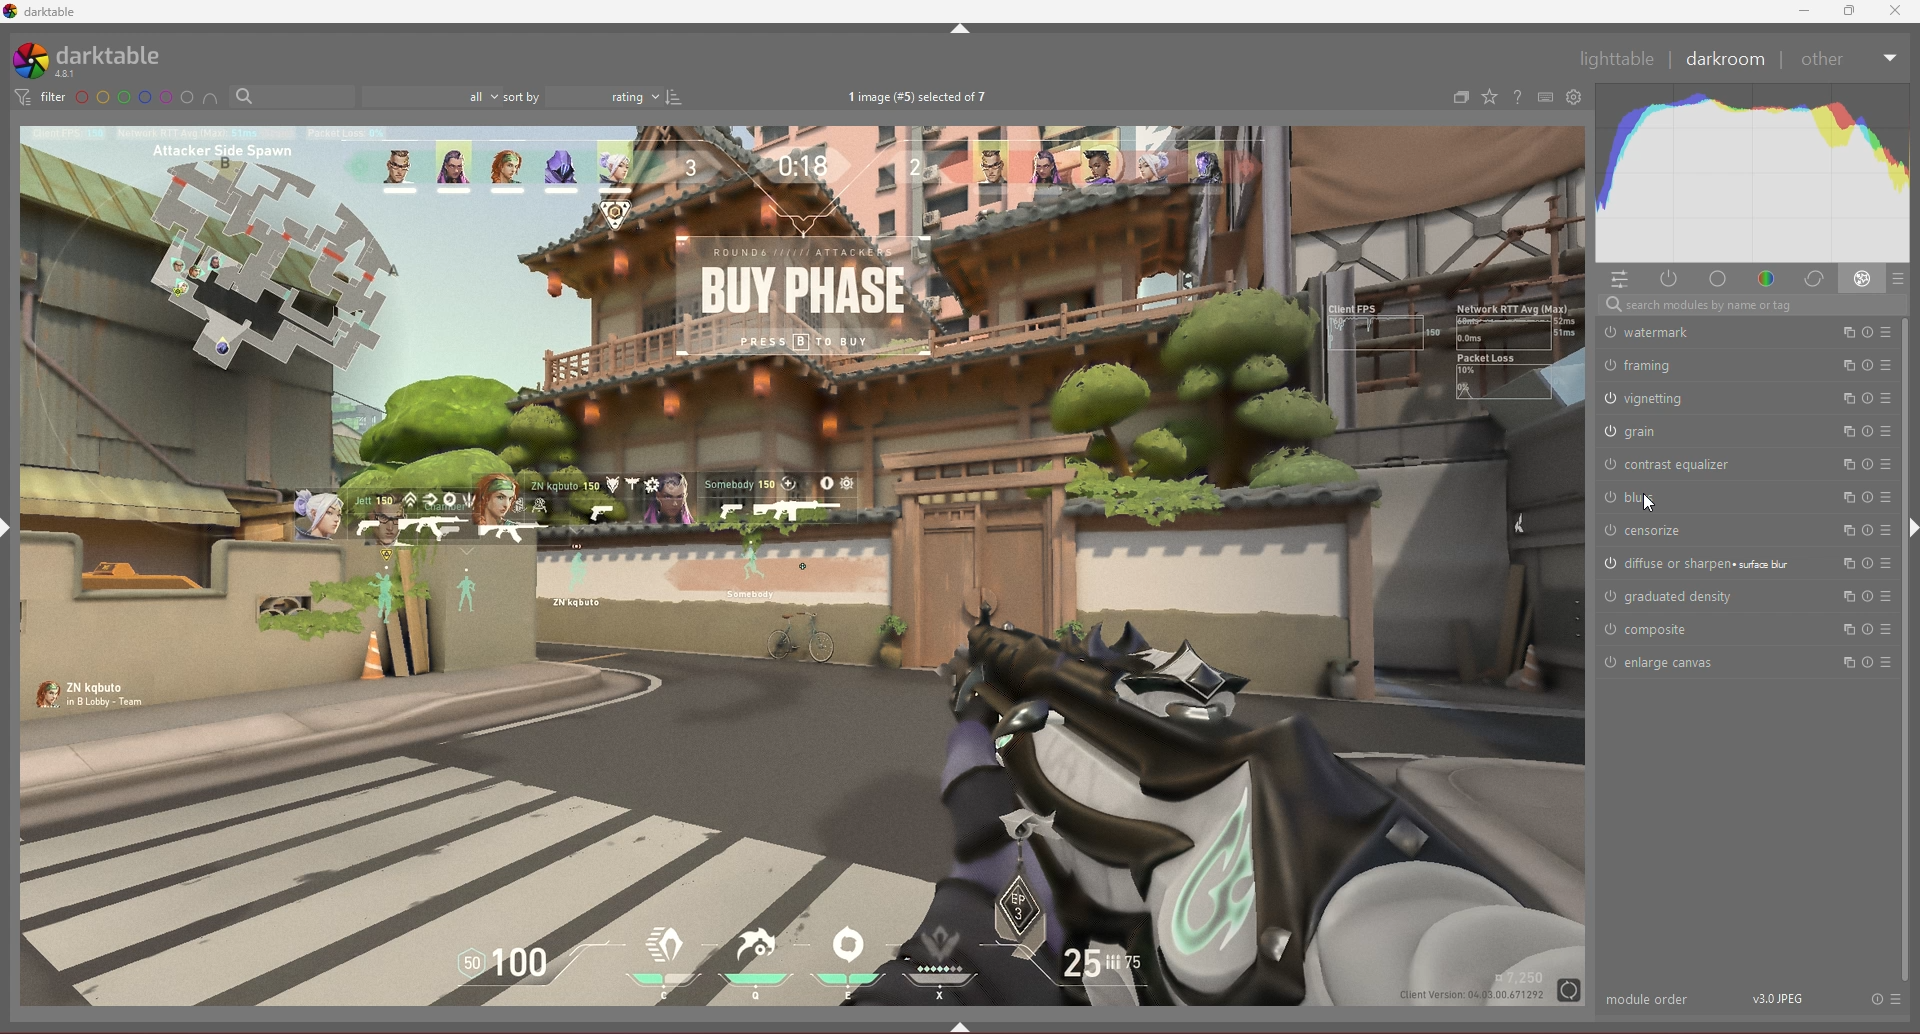  I want to click on censorize, so click(1687, 531).